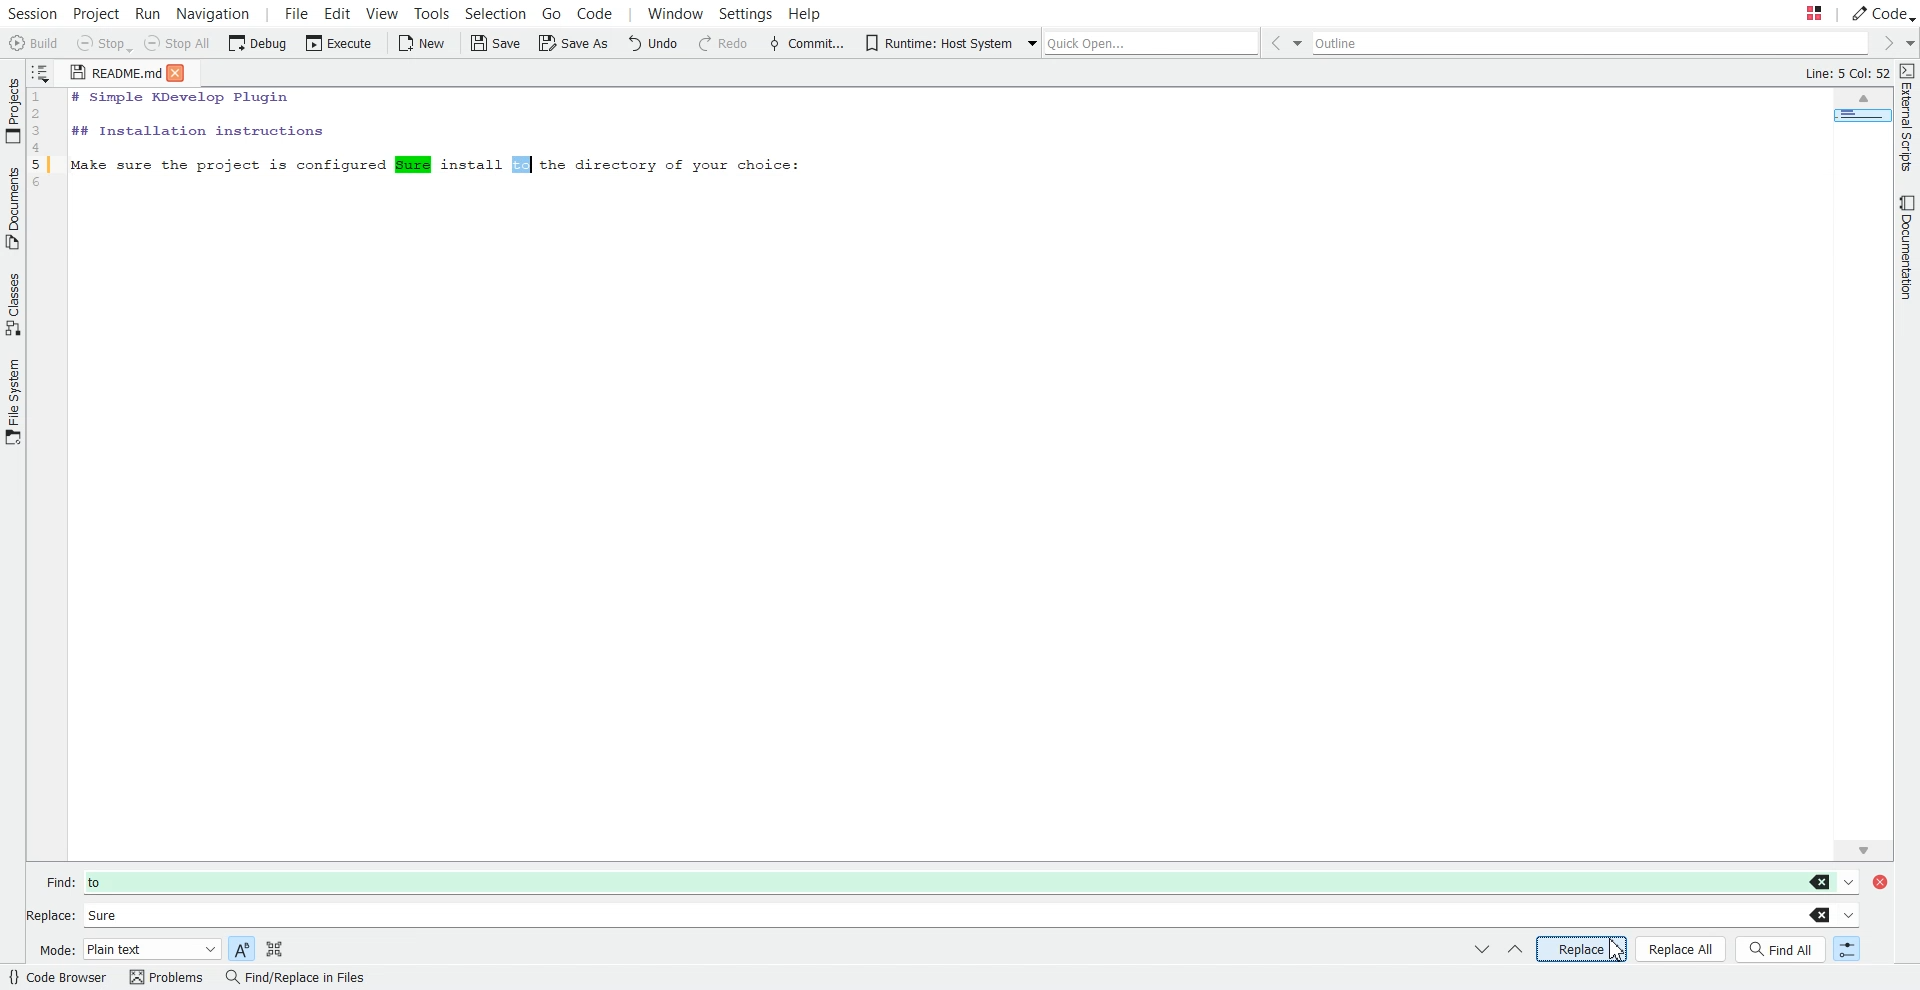 The height and width of the screenshot is (990, 1920). I want to click on Debug, so click(258, 44).